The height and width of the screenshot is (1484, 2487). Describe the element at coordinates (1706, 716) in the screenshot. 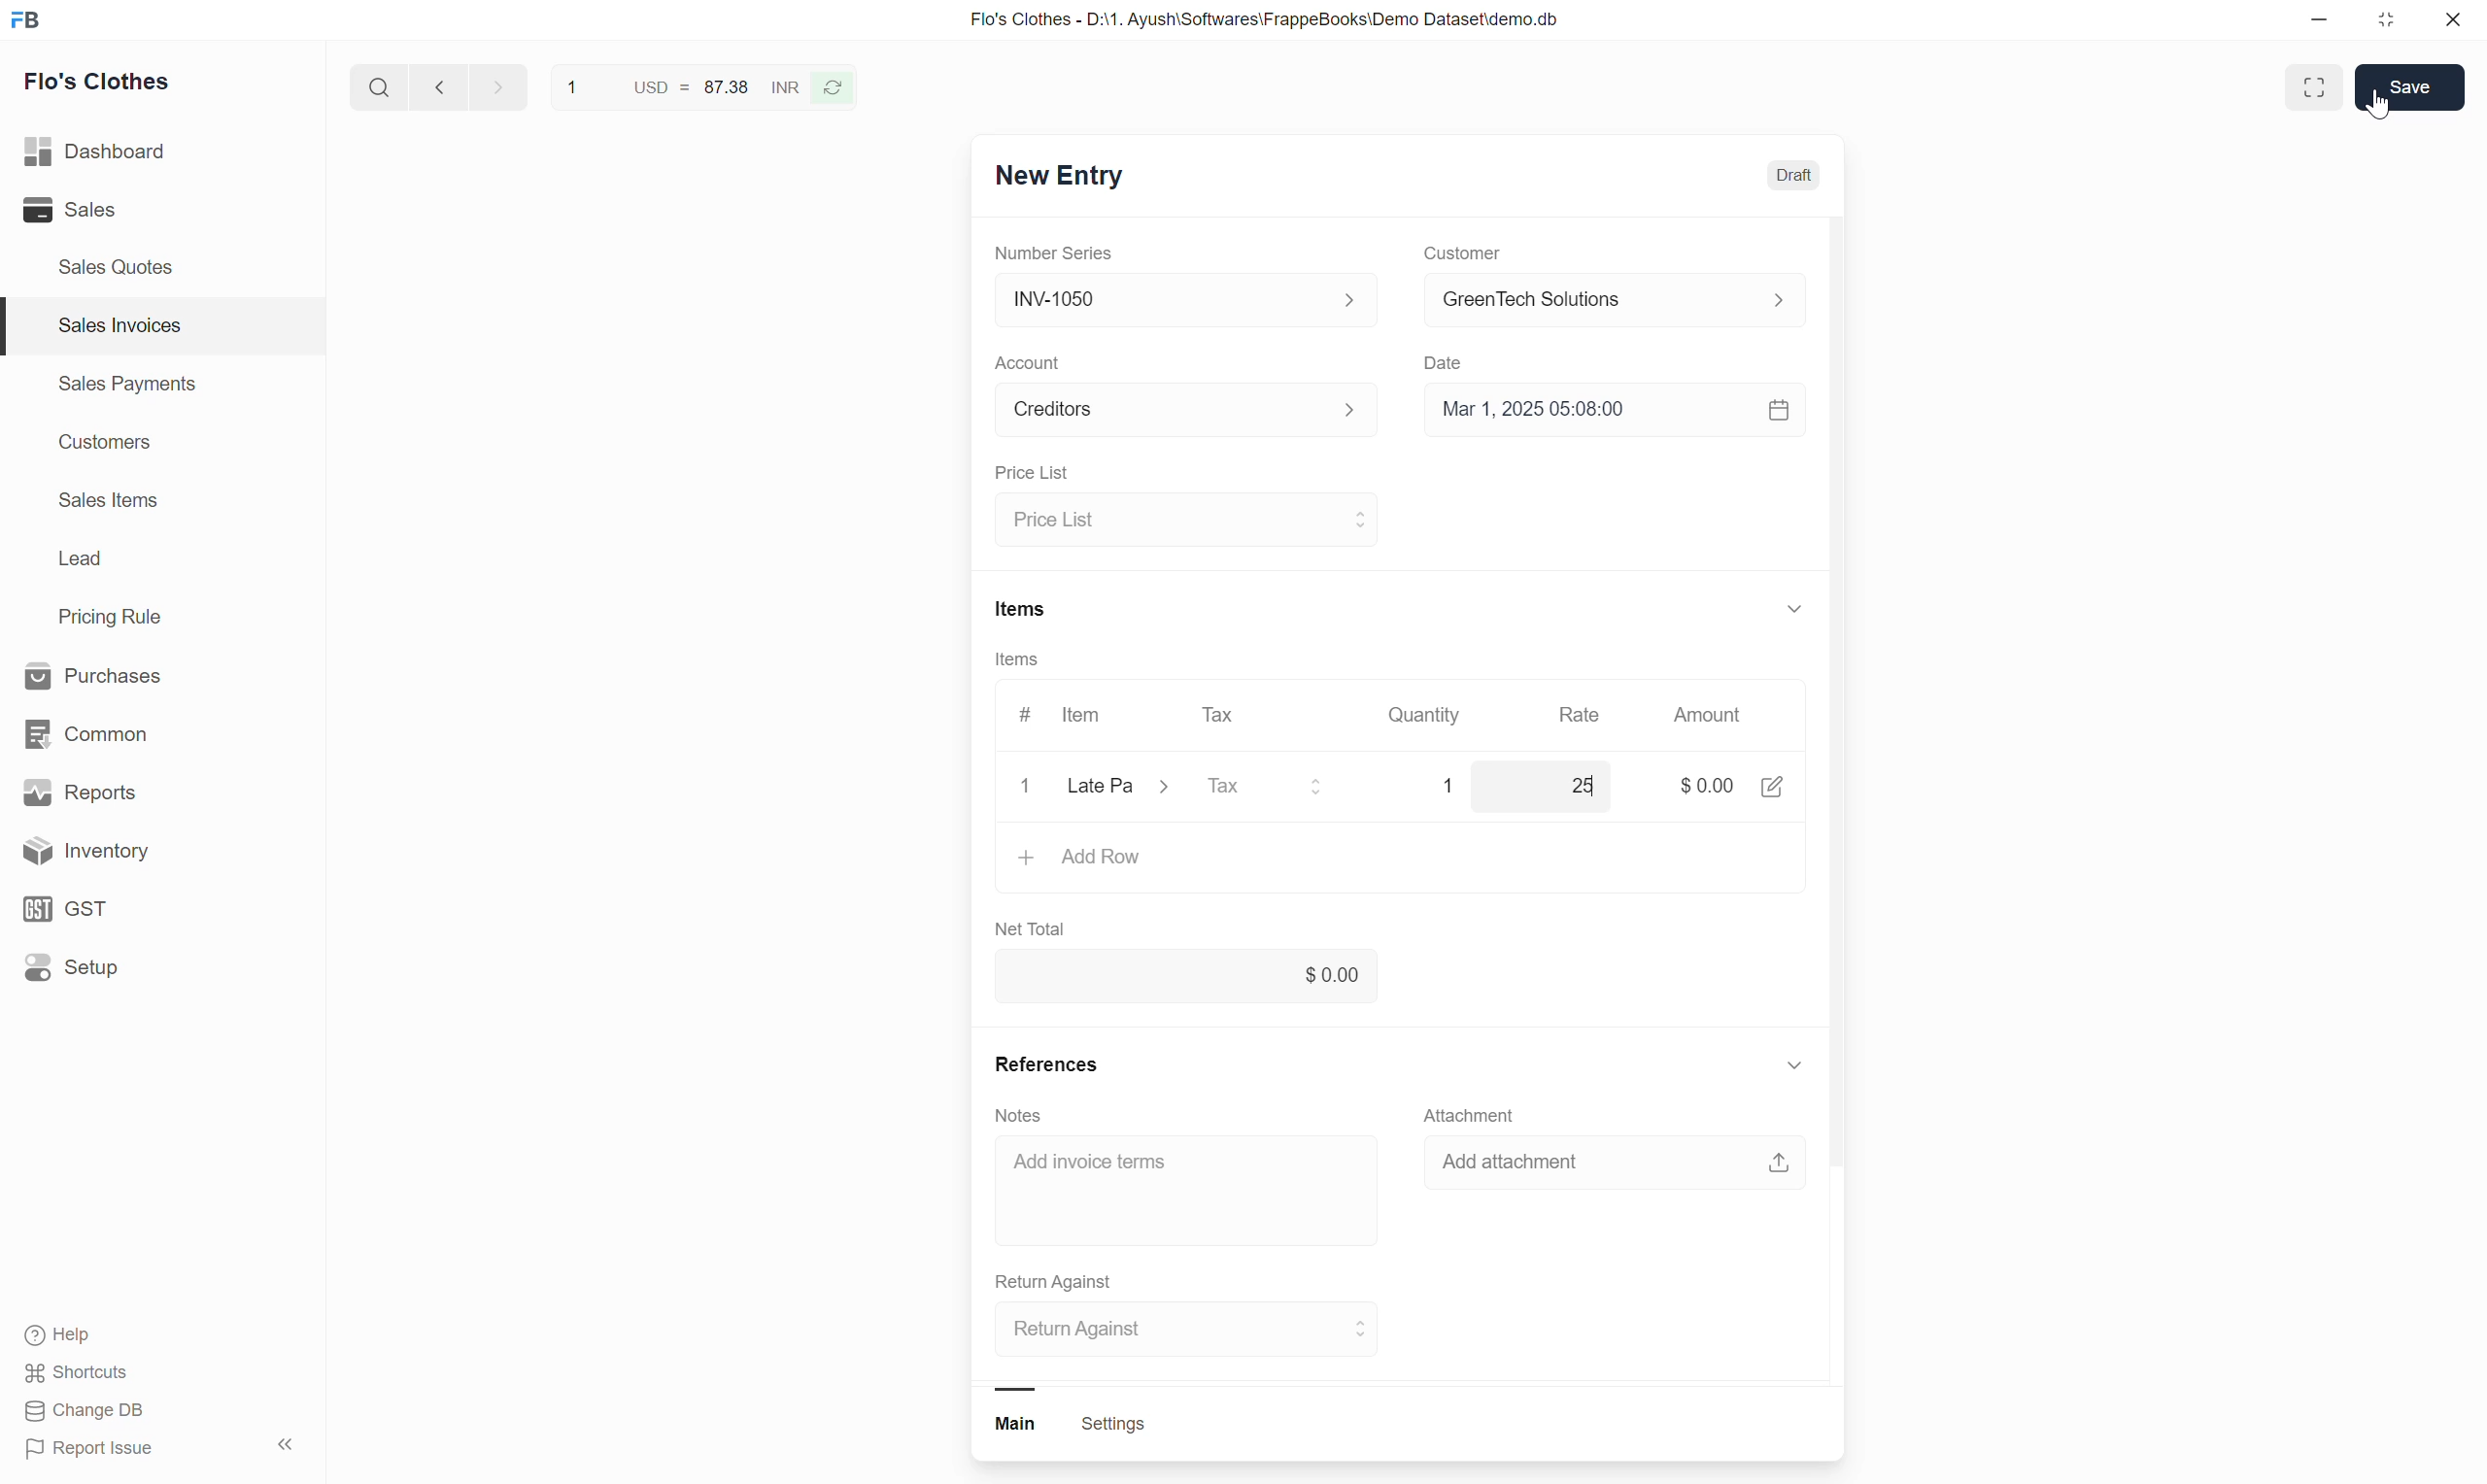

I see `Amount` at that location.